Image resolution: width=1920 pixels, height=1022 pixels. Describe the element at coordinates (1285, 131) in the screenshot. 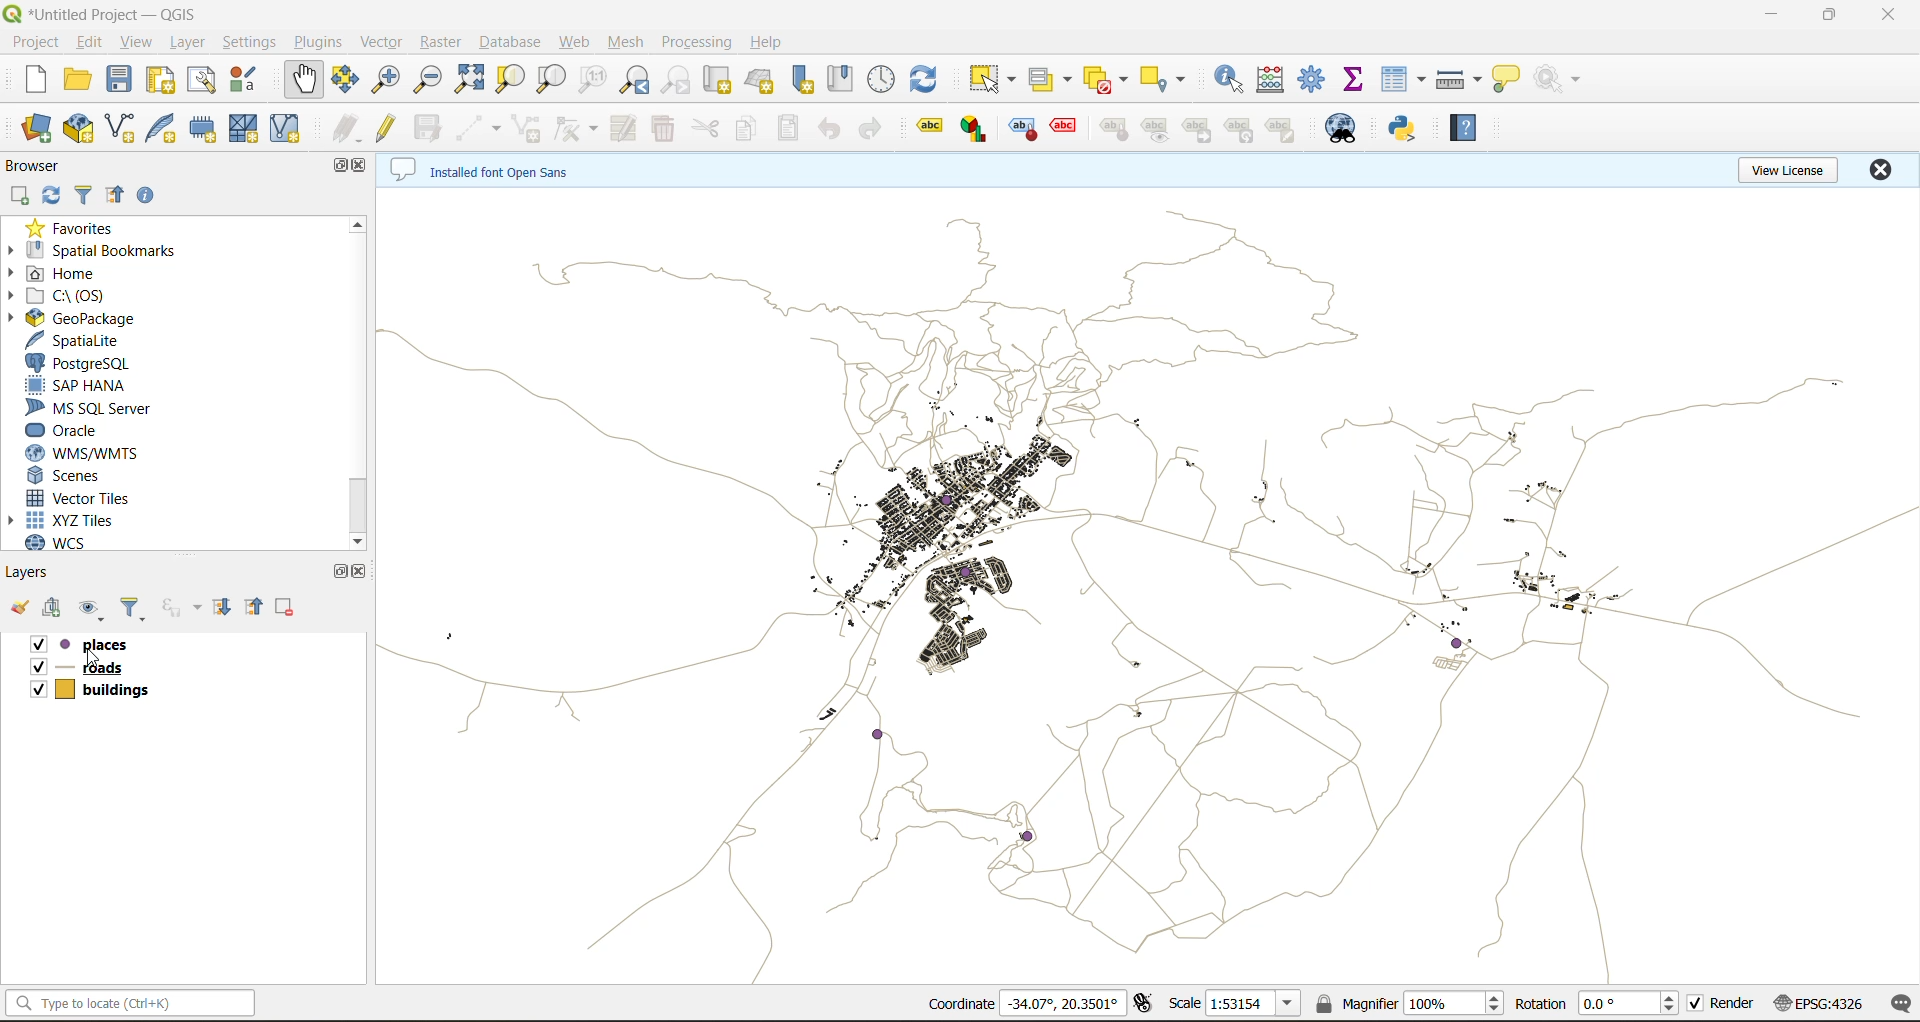

I see `change label properties` at that location.